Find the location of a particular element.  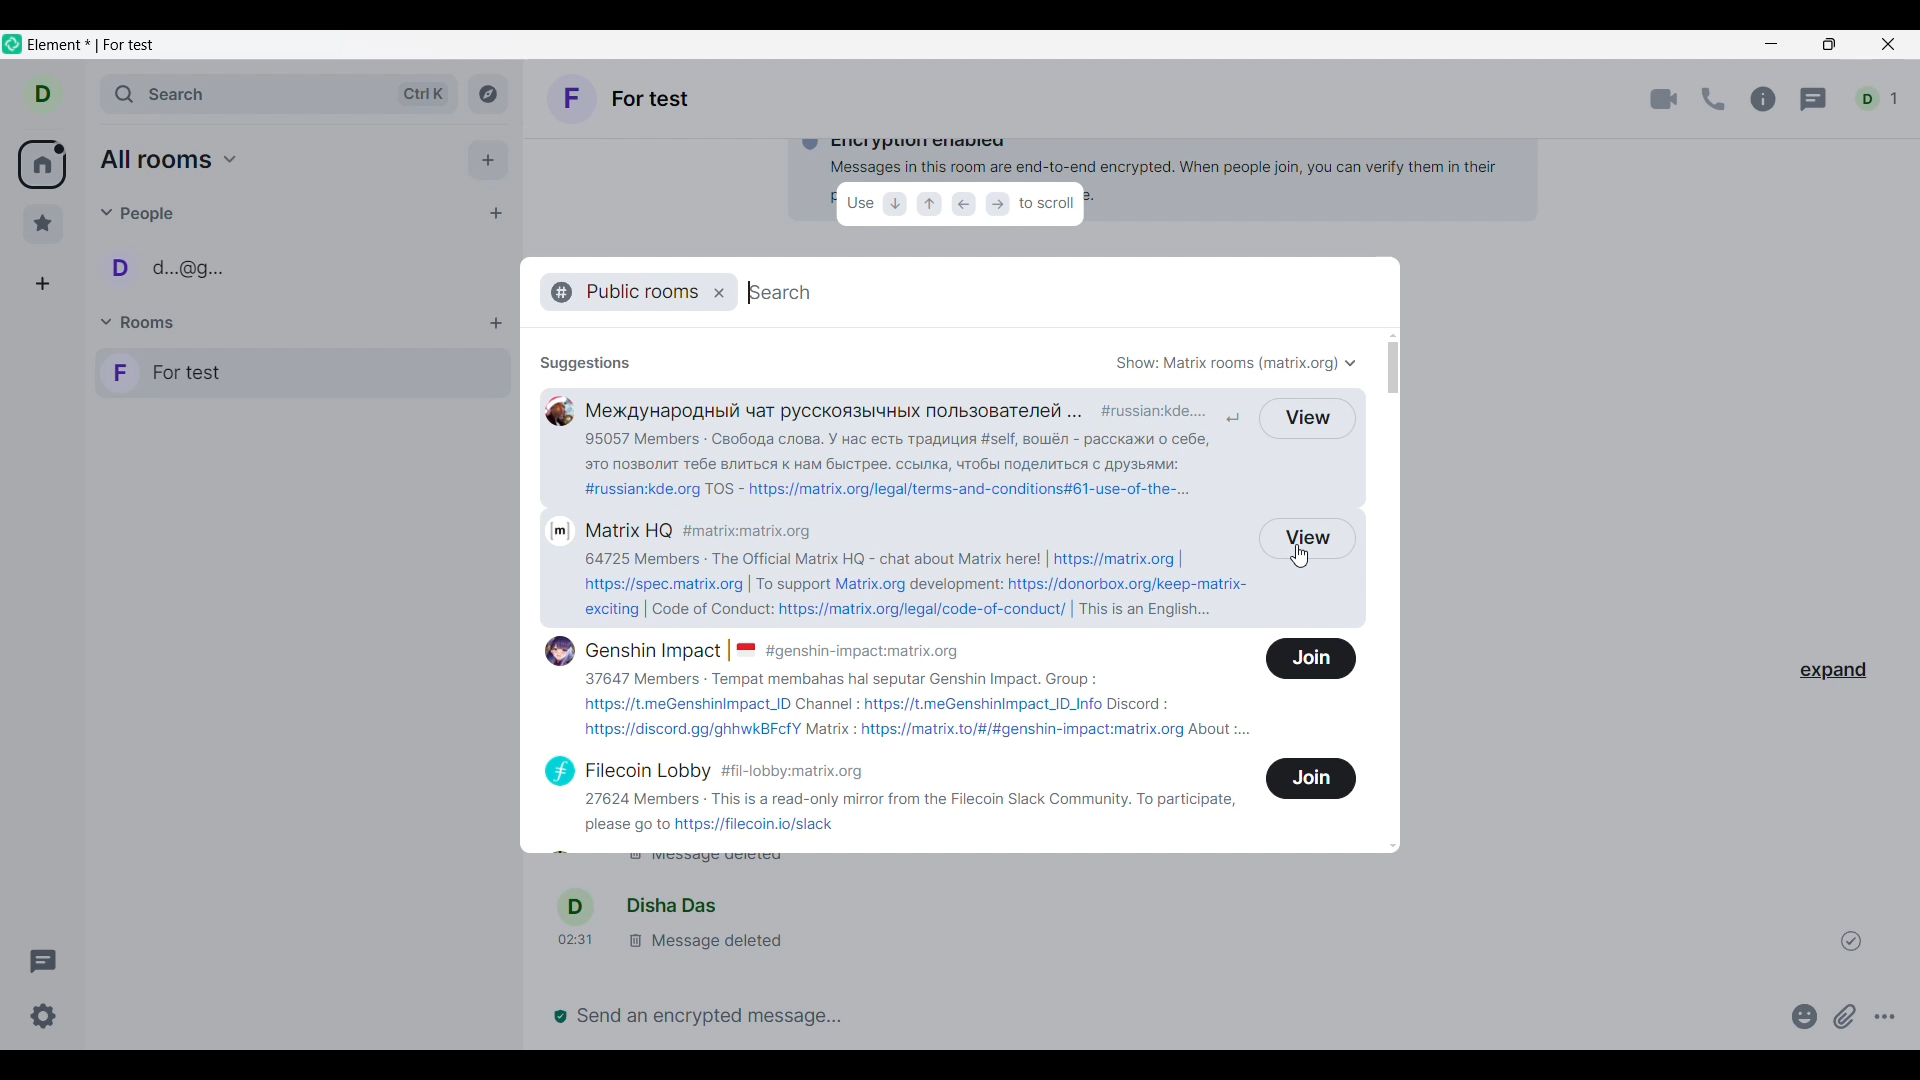

Room settings, Room Name: For test is located at coordinates (622, 98).